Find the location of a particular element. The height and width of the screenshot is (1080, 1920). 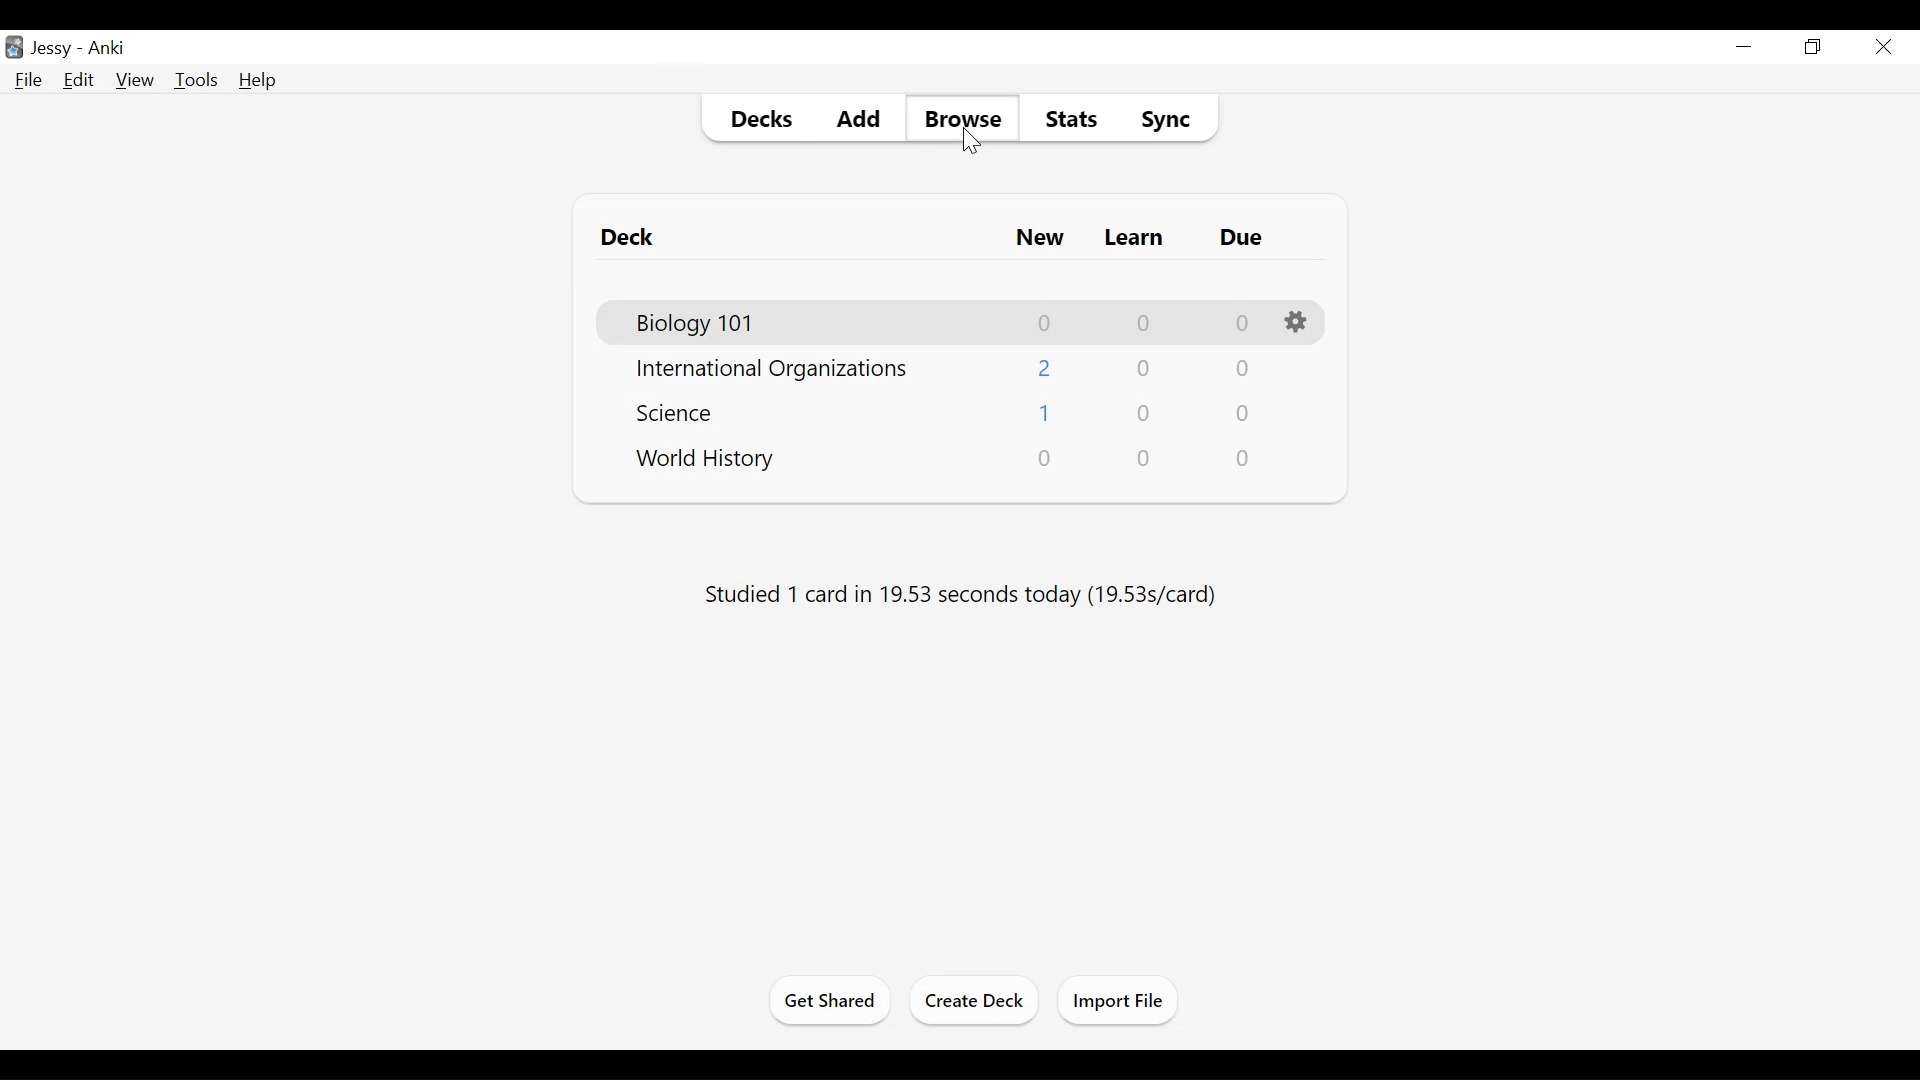

Help is located at coordinates (259, 80).